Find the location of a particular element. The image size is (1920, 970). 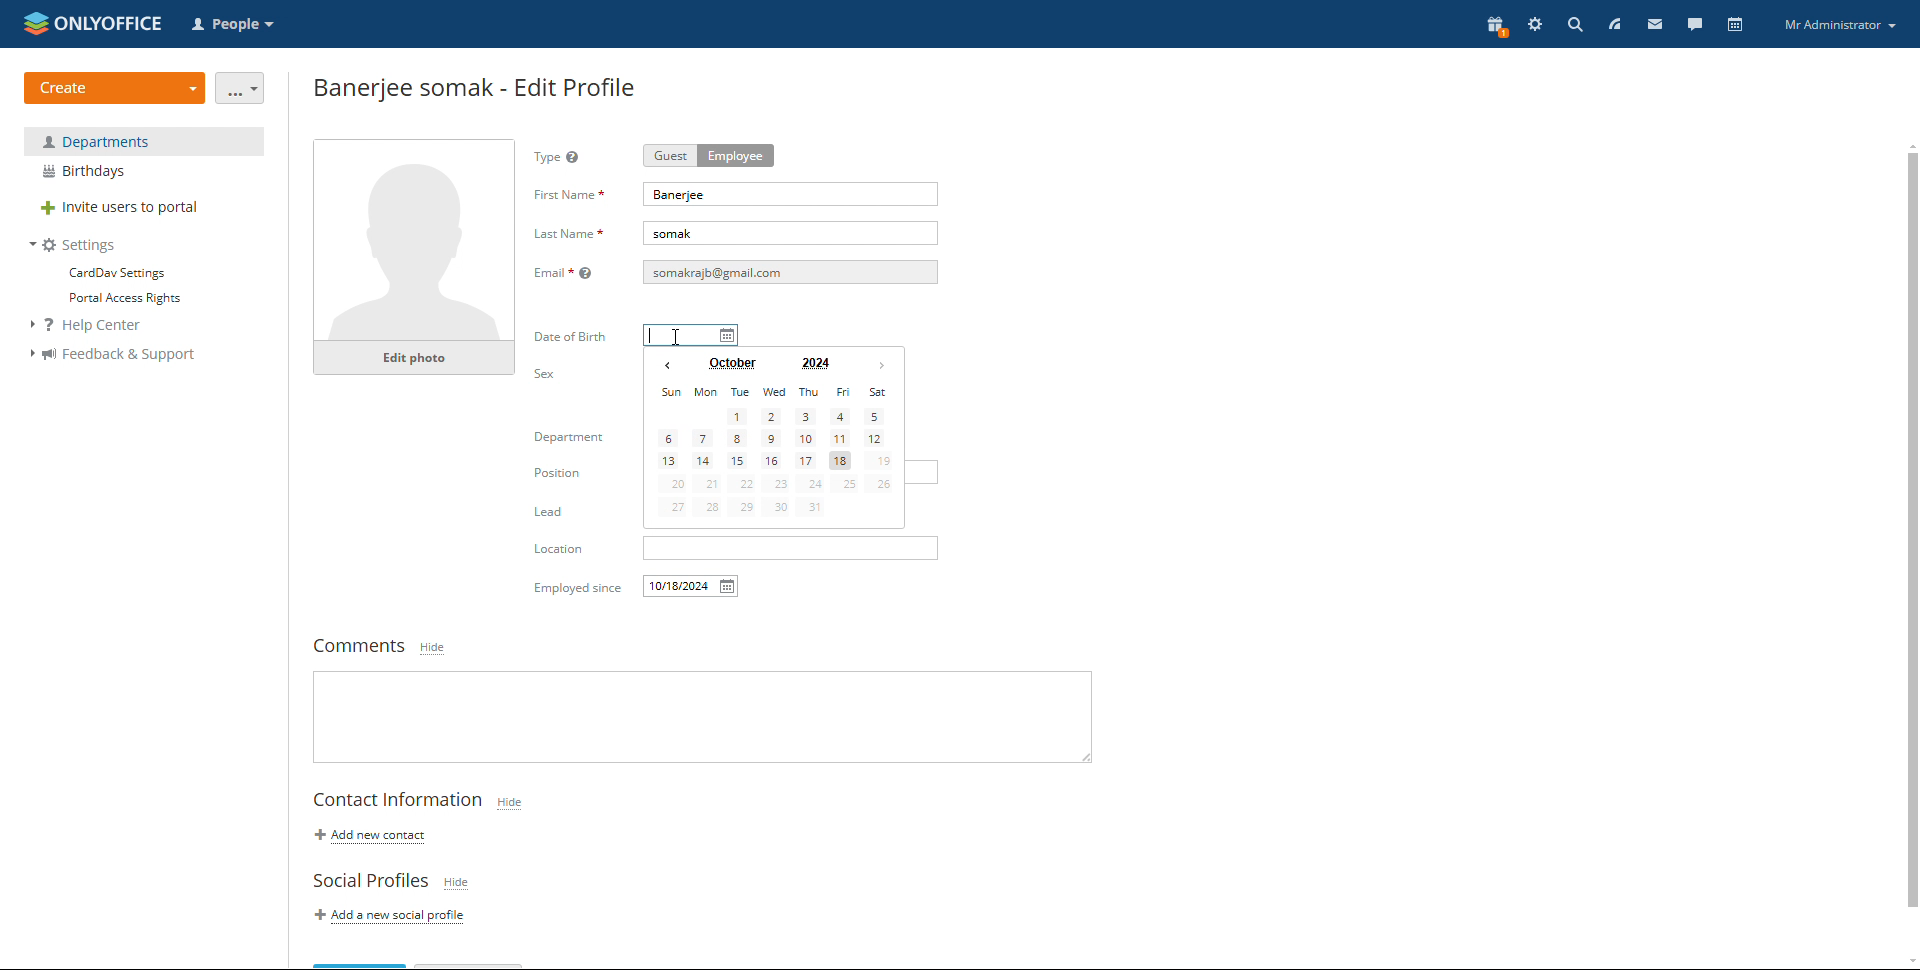

profile photo is located at coordinates (415, 240).